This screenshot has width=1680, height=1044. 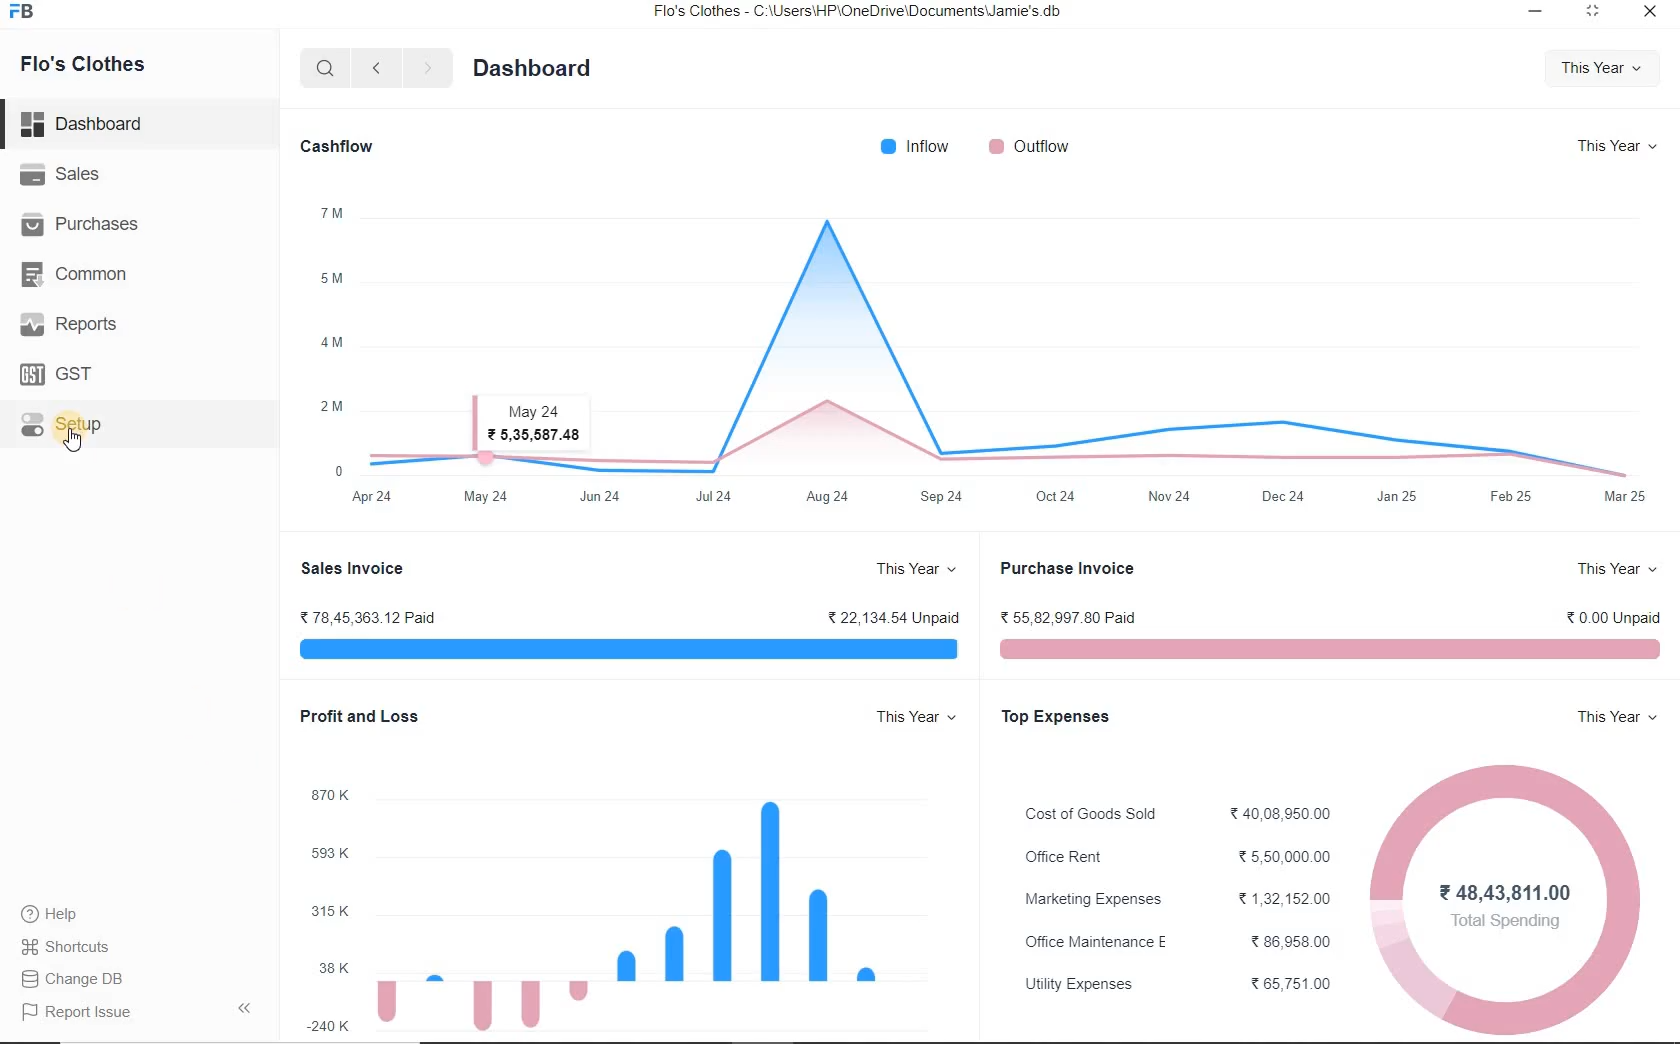 I want to click on frappe books logo, so click(x=26, y=13).